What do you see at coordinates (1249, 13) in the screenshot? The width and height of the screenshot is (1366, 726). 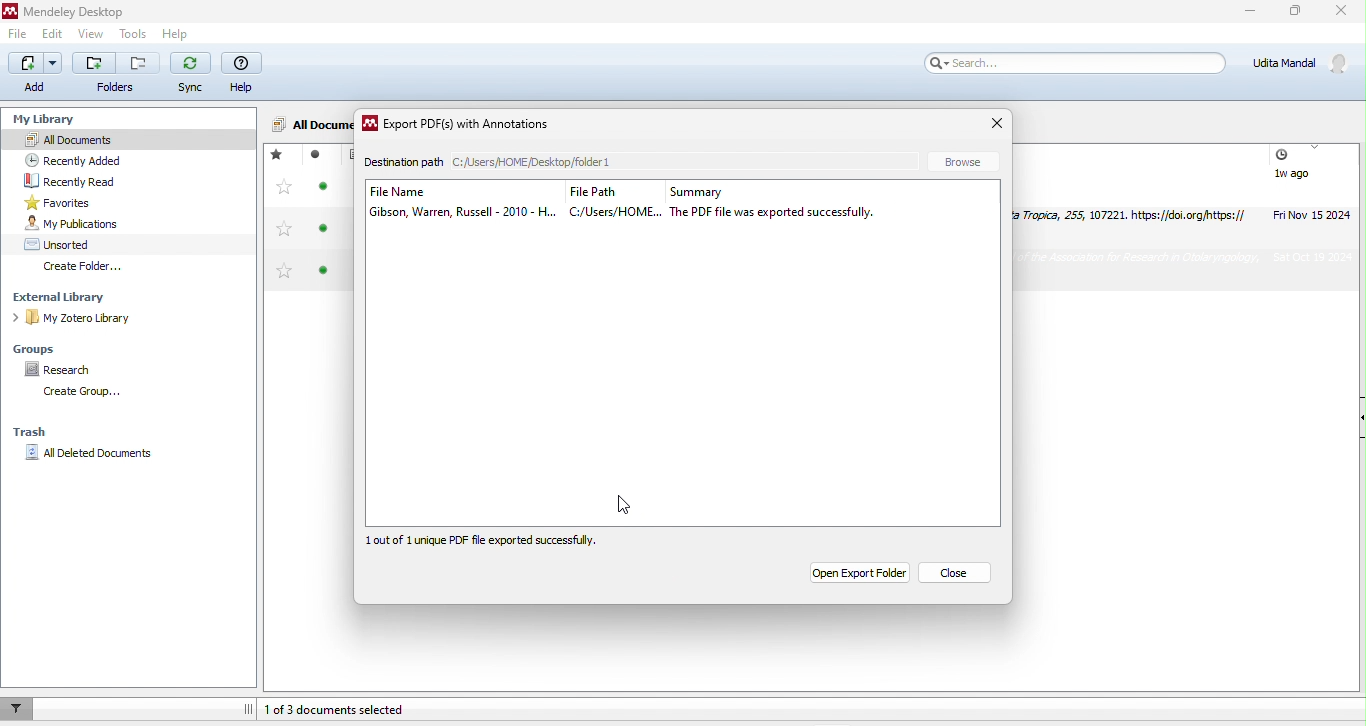 I see `minimize` at bounding box center [1249, 13].